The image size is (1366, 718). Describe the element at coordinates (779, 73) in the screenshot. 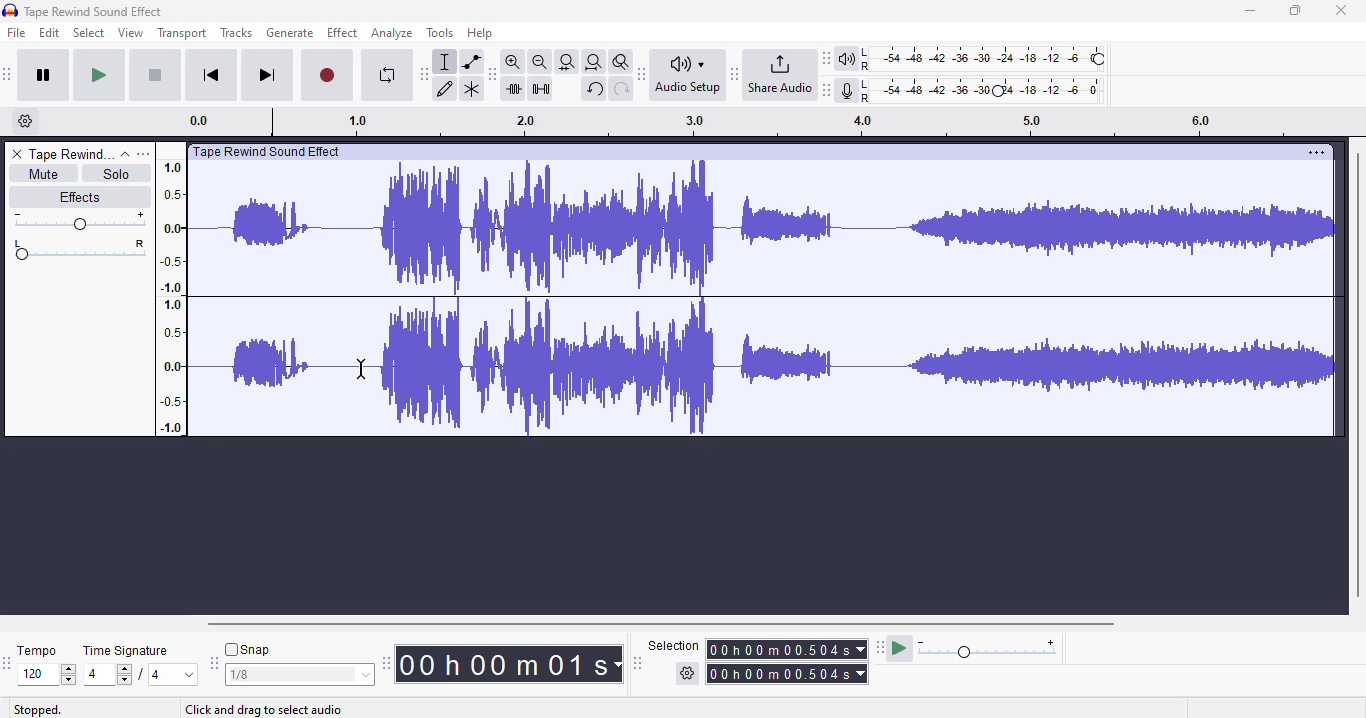

I see `share audio` at that location.